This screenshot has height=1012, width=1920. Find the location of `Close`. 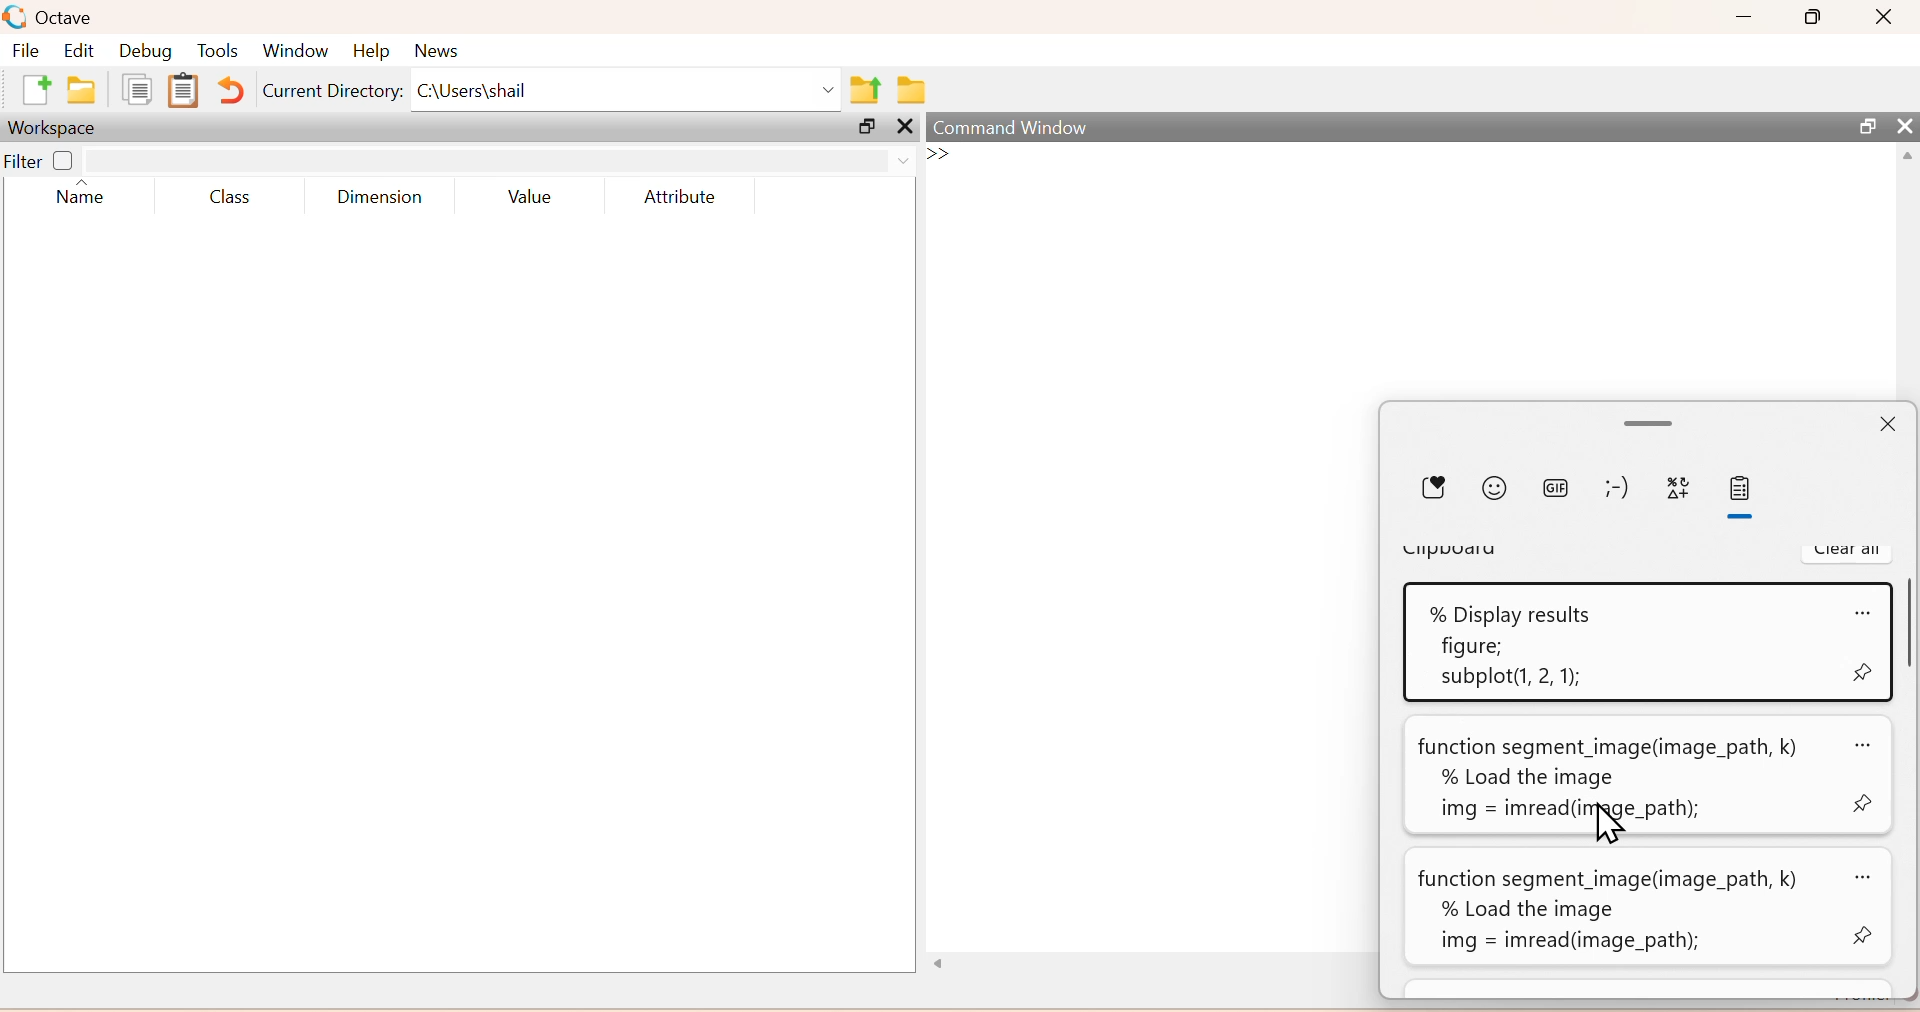

Close is located at coordinates (1884, 422).